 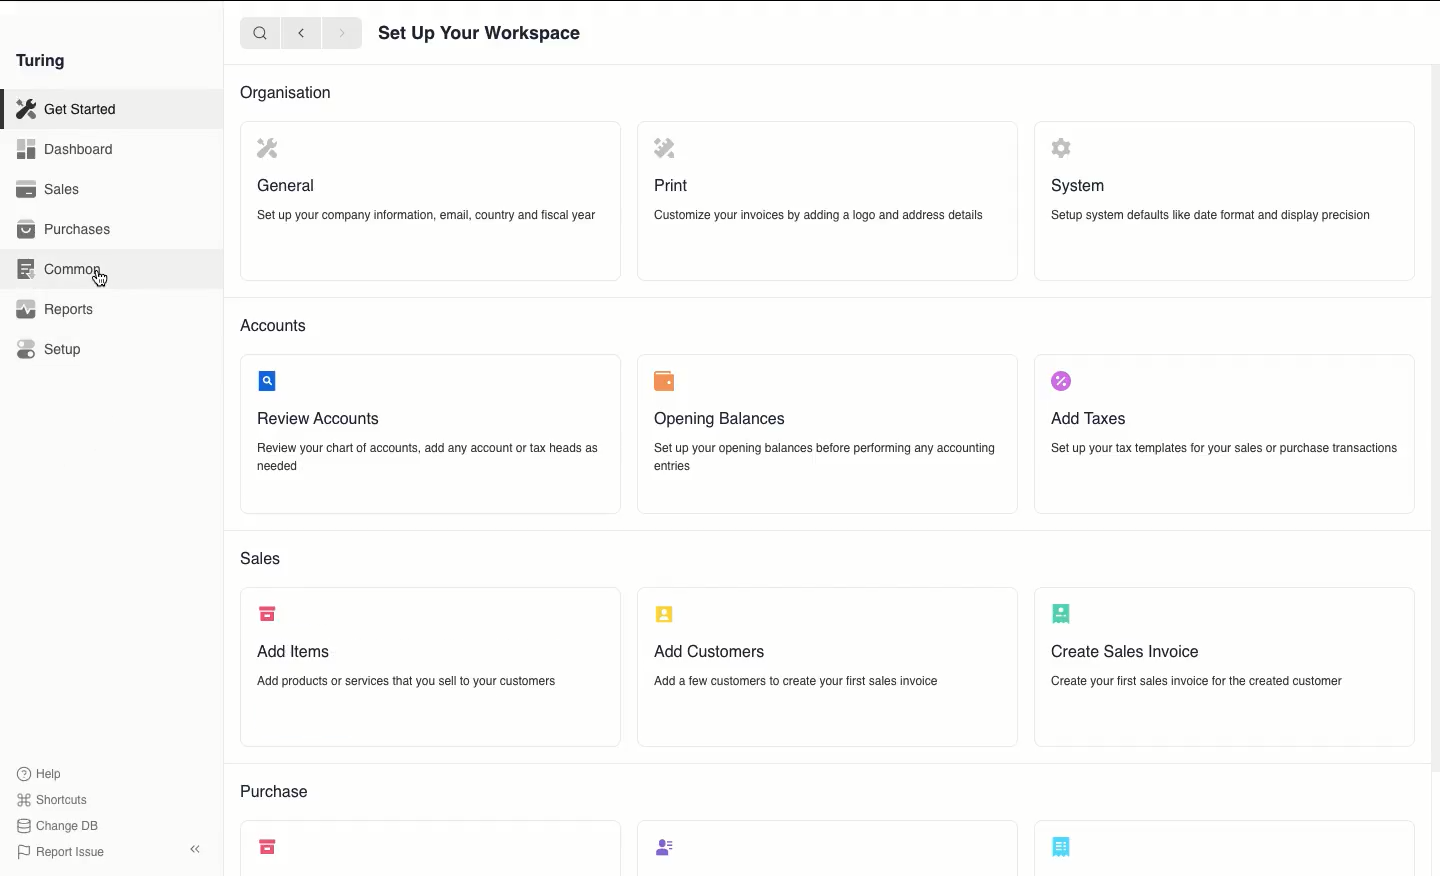 What do you see at coordinates (1201, 683) in the screenshot?
I see `Create your first sales invoice for the created customer` at bounding box center [1201, 683].